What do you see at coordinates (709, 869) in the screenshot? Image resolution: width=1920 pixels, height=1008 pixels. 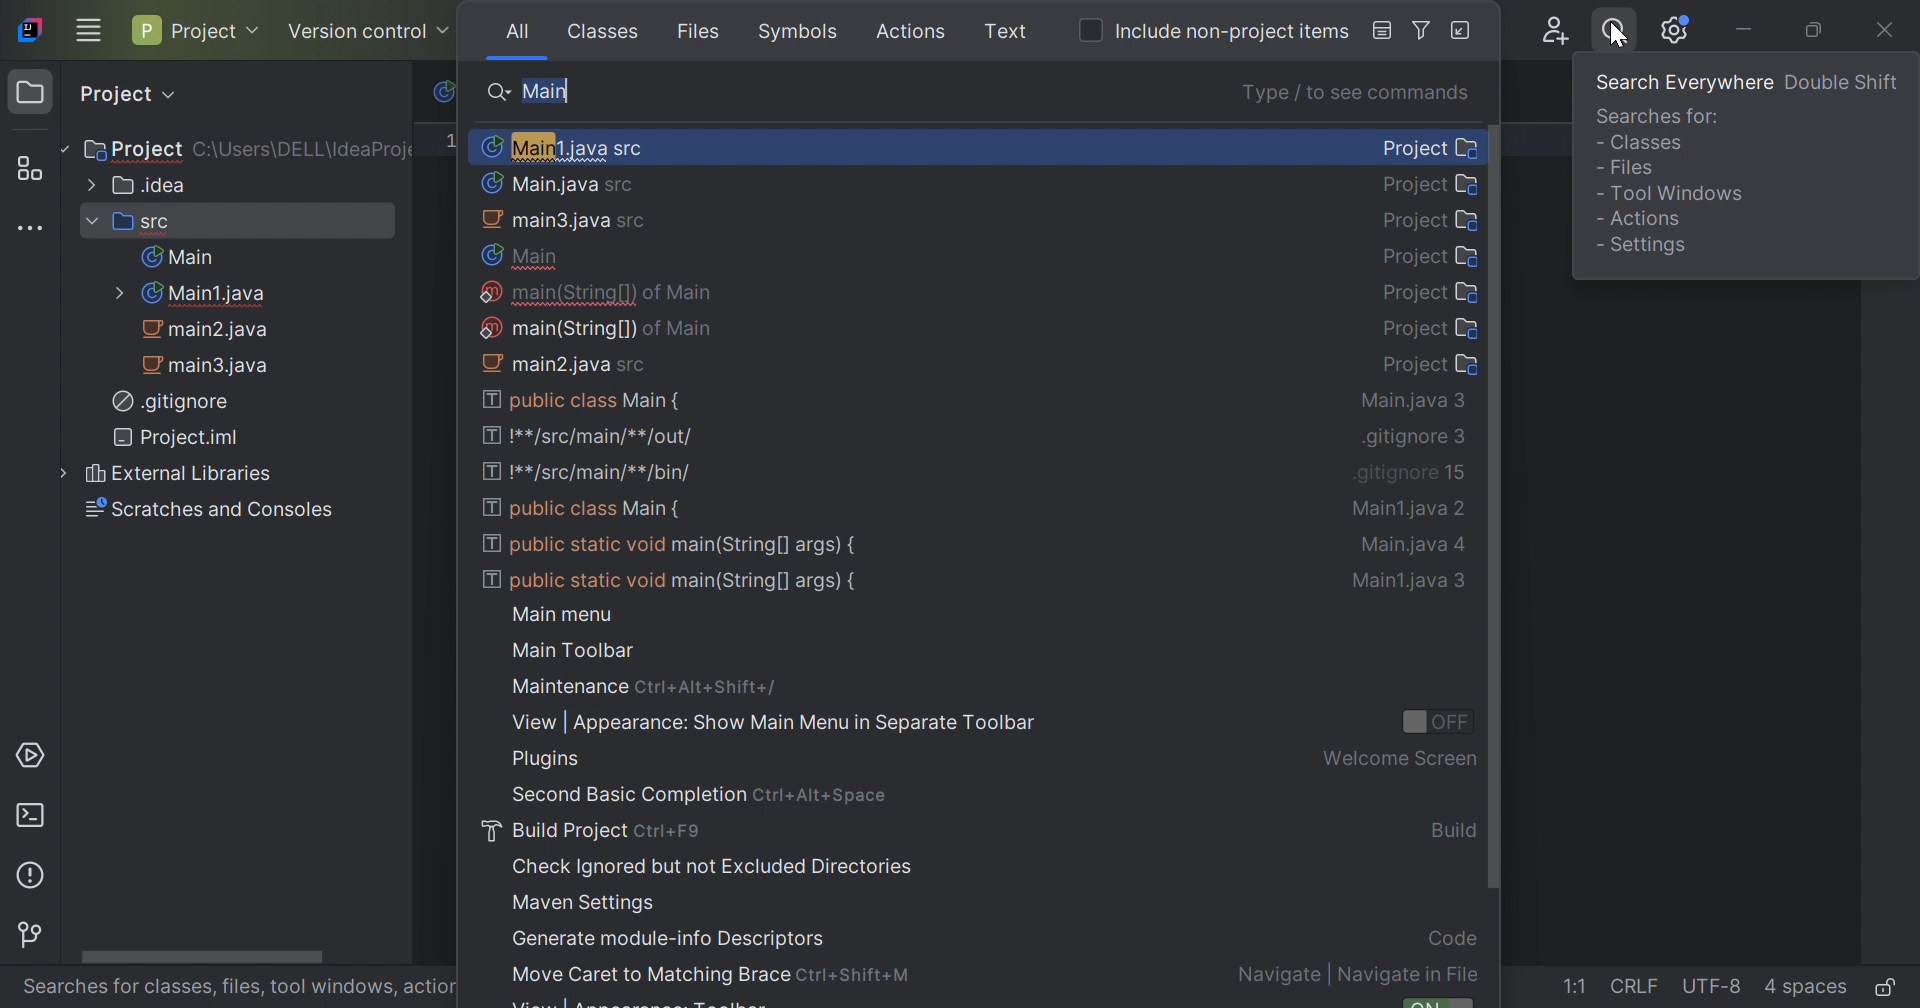 I see `Check Ignores but not Excluded Directions` at bounding box center [709, 869].